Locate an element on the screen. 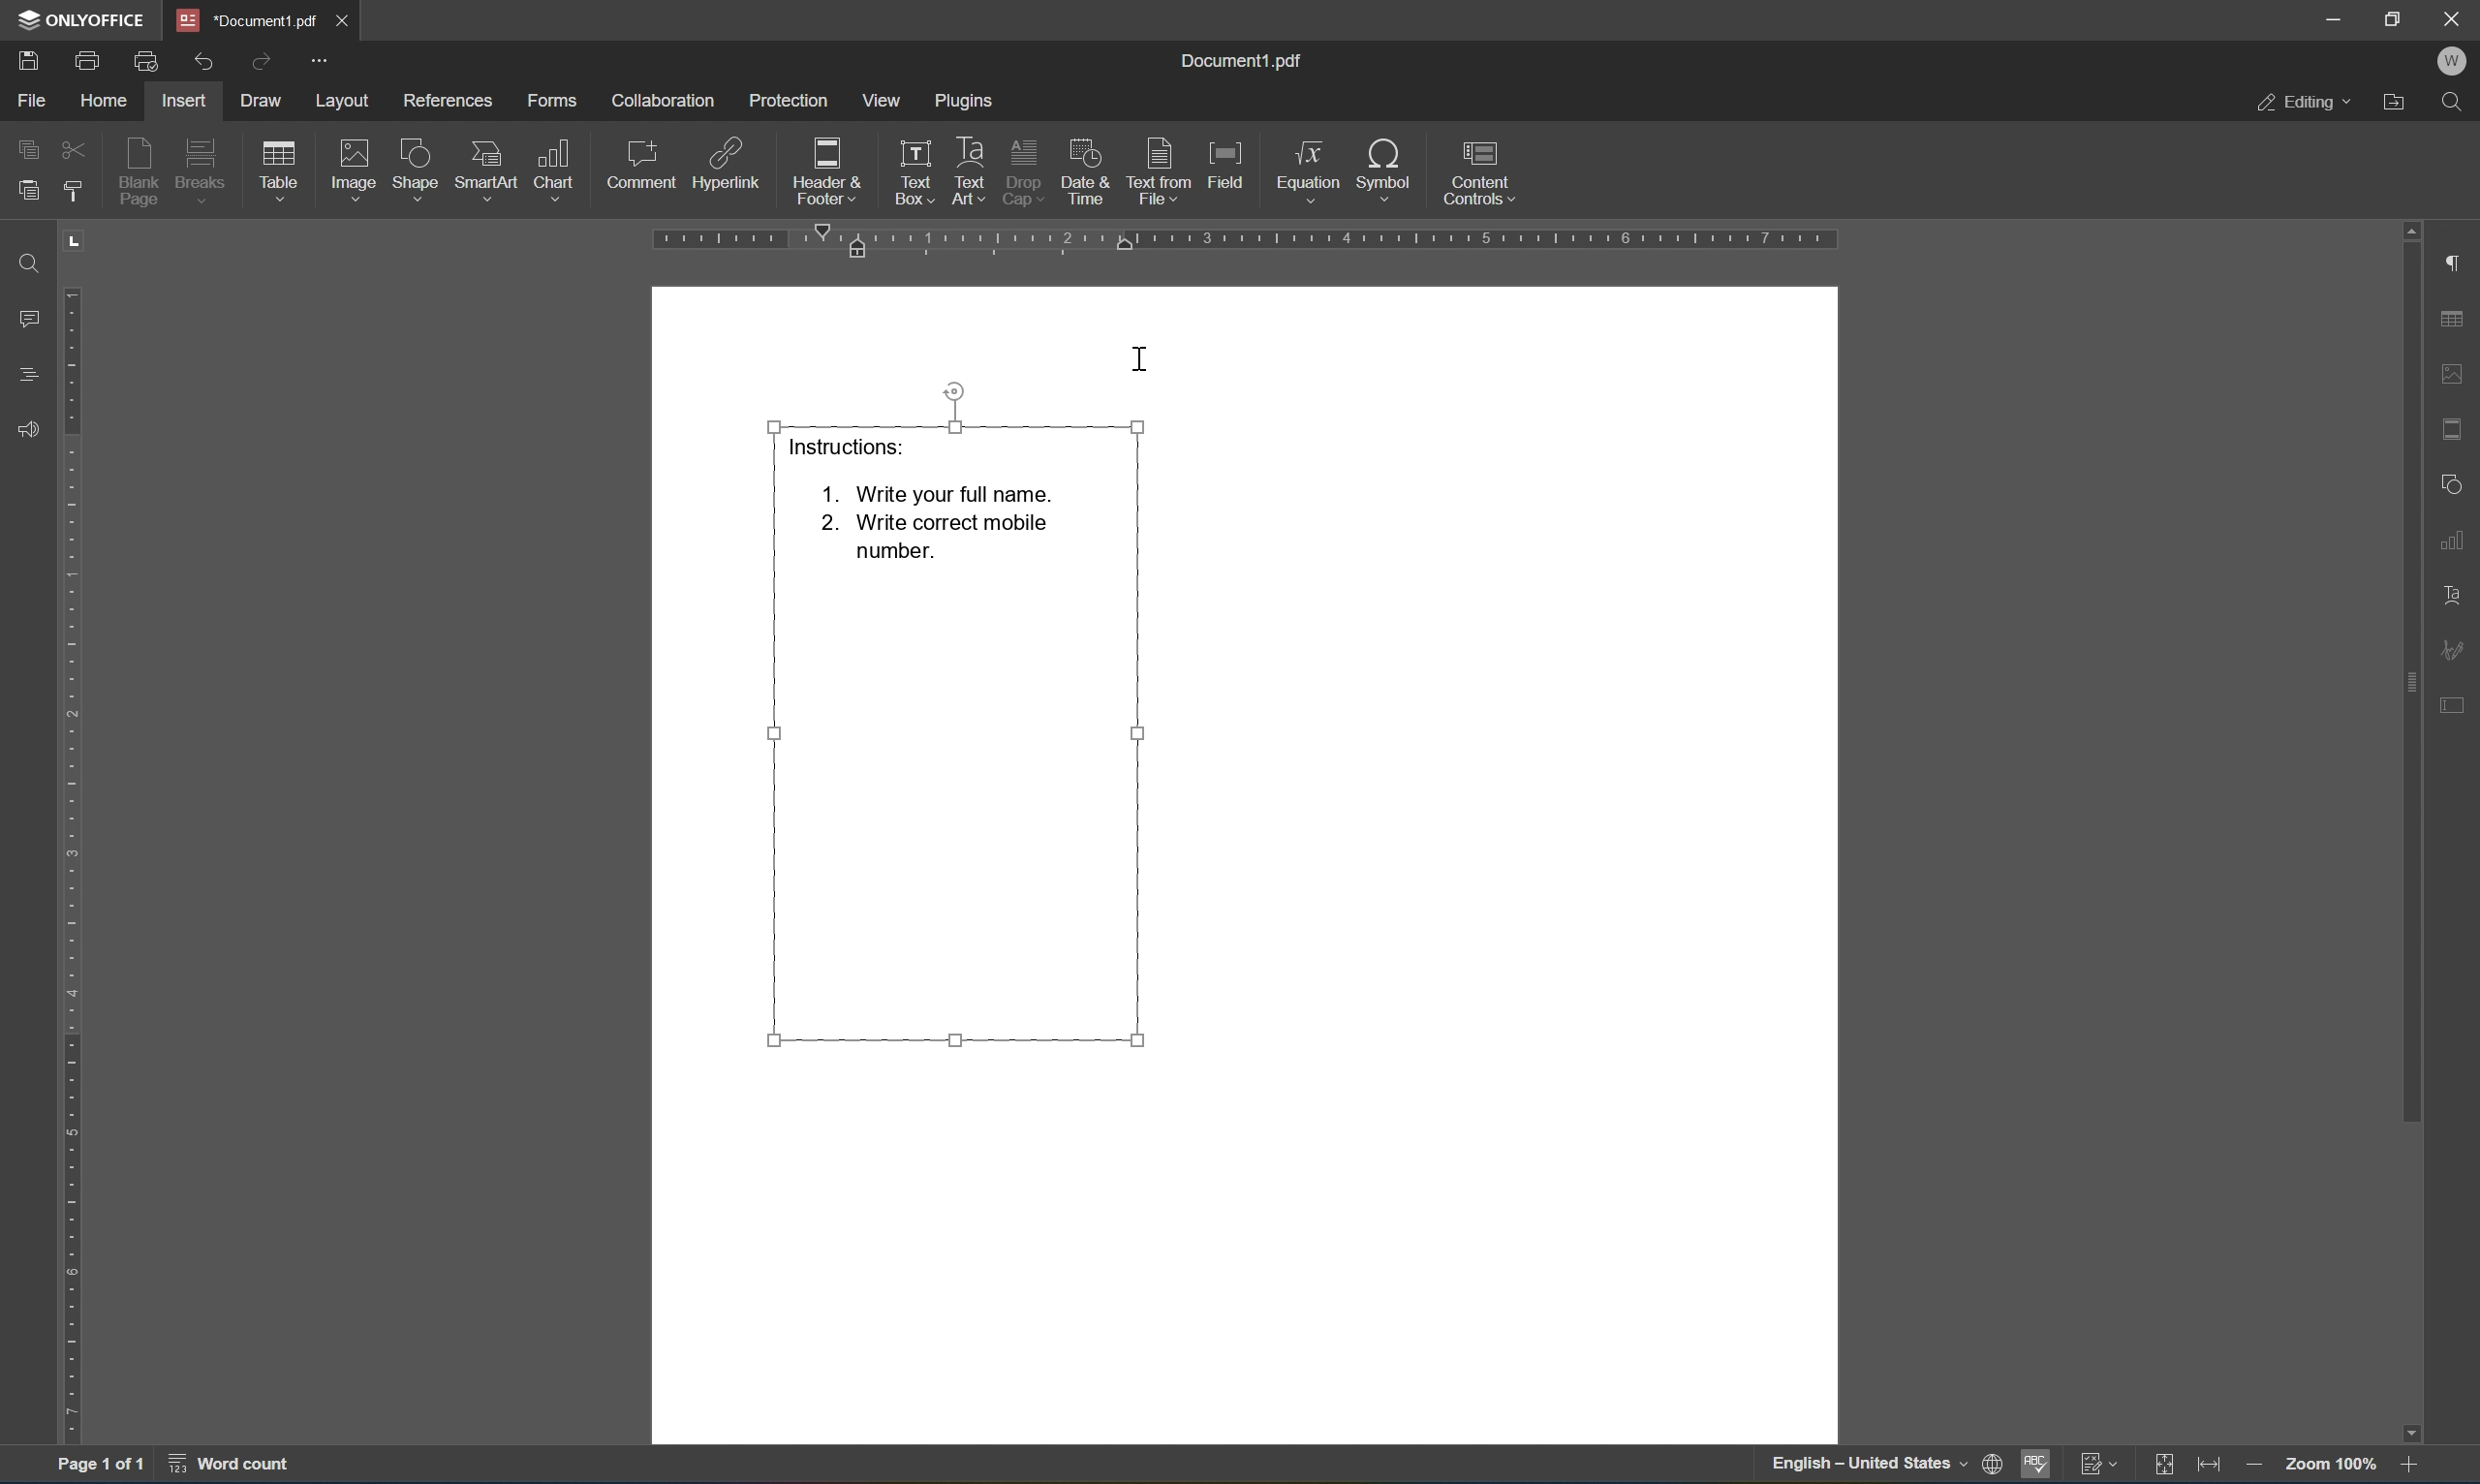 The height and width of the screenshot is (1484, 2480). comment is located at coordinates (641, 169).